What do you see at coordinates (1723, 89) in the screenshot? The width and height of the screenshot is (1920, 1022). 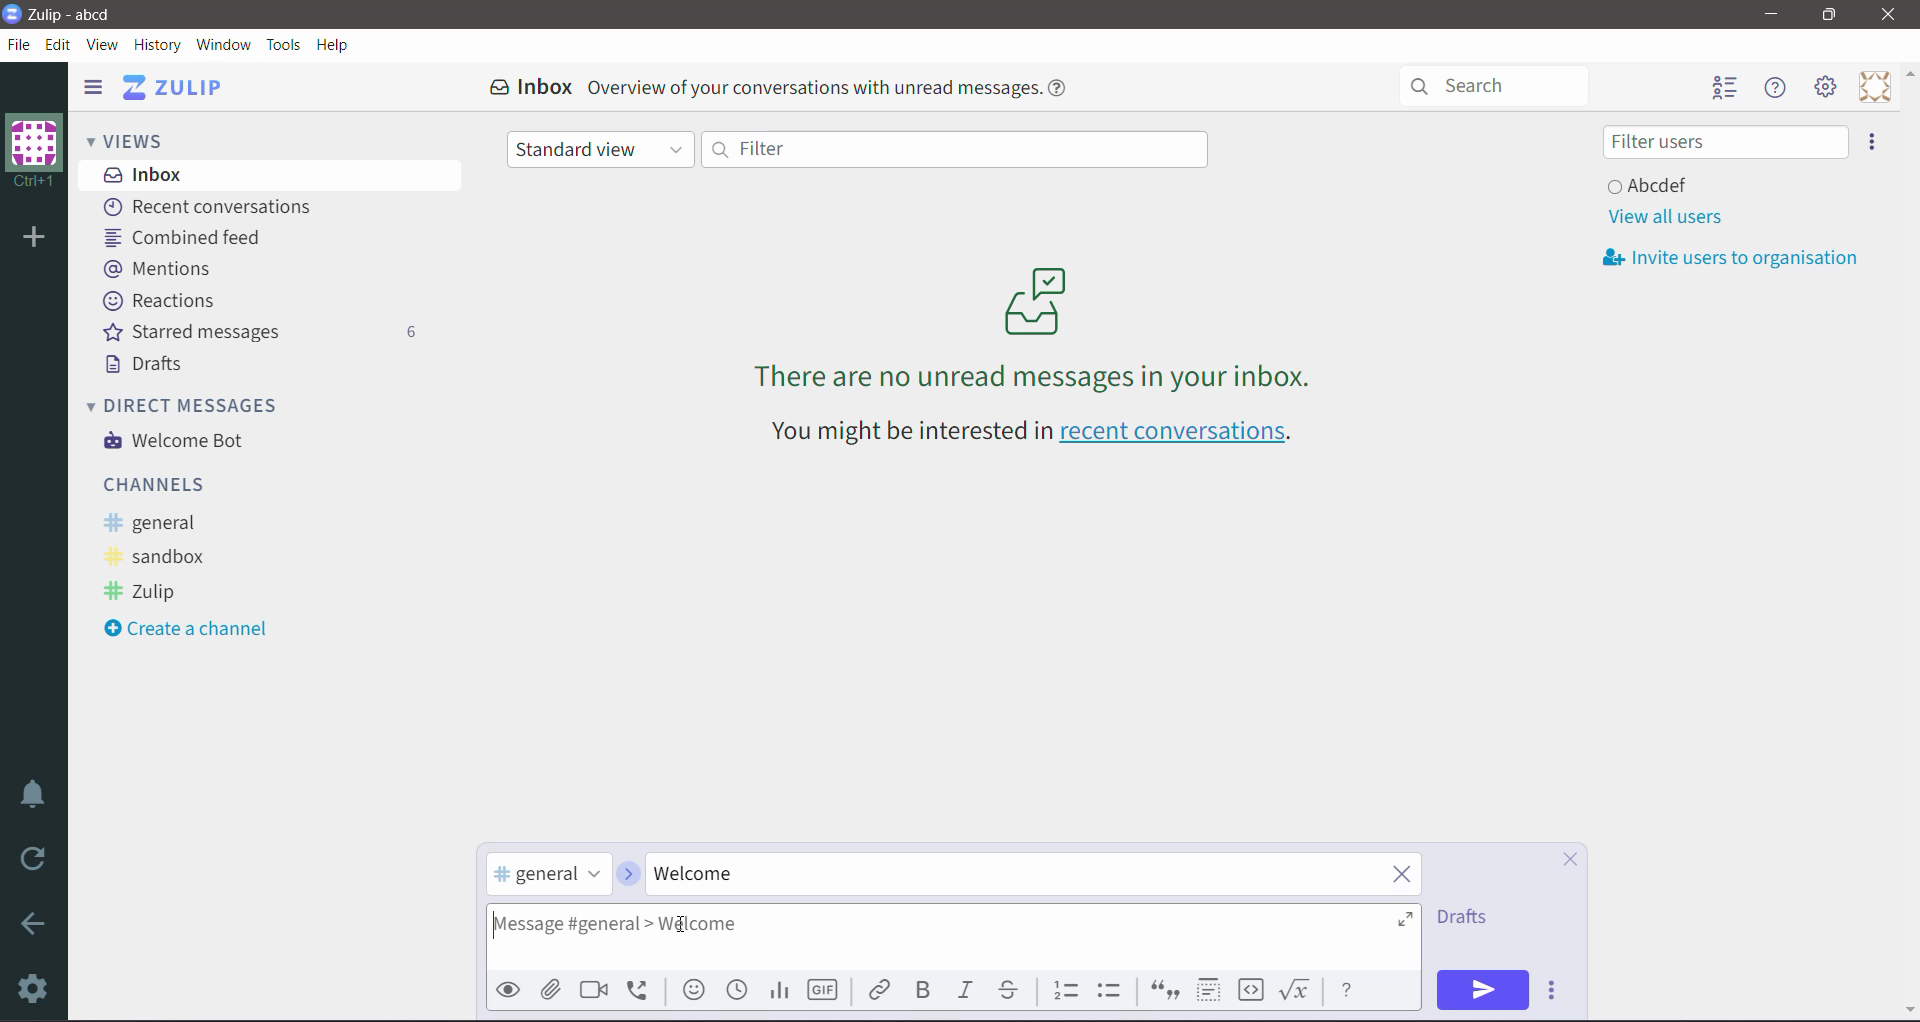 I see `Hide user list` at bounding box center [1723, 89].